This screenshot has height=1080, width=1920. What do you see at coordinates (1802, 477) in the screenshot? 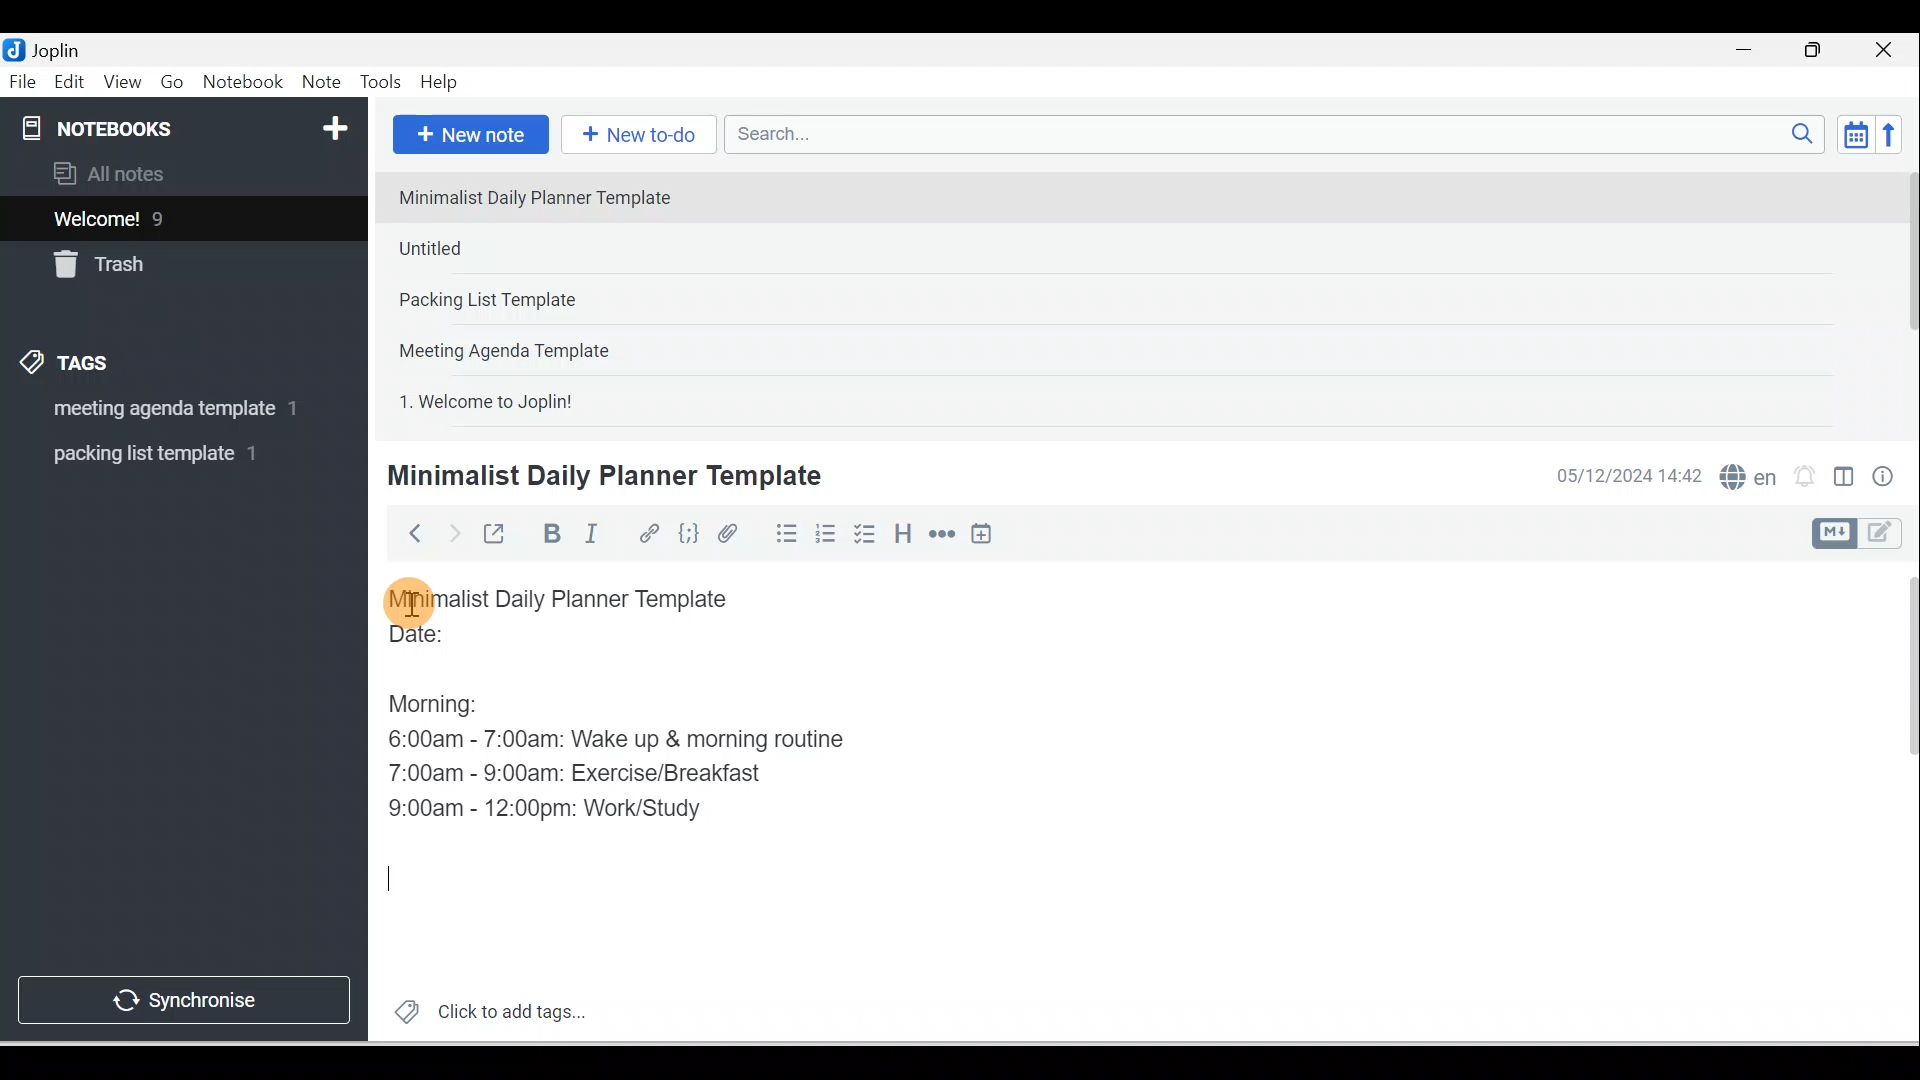
I see `Set alarm` at bounding box center [1802, 477].